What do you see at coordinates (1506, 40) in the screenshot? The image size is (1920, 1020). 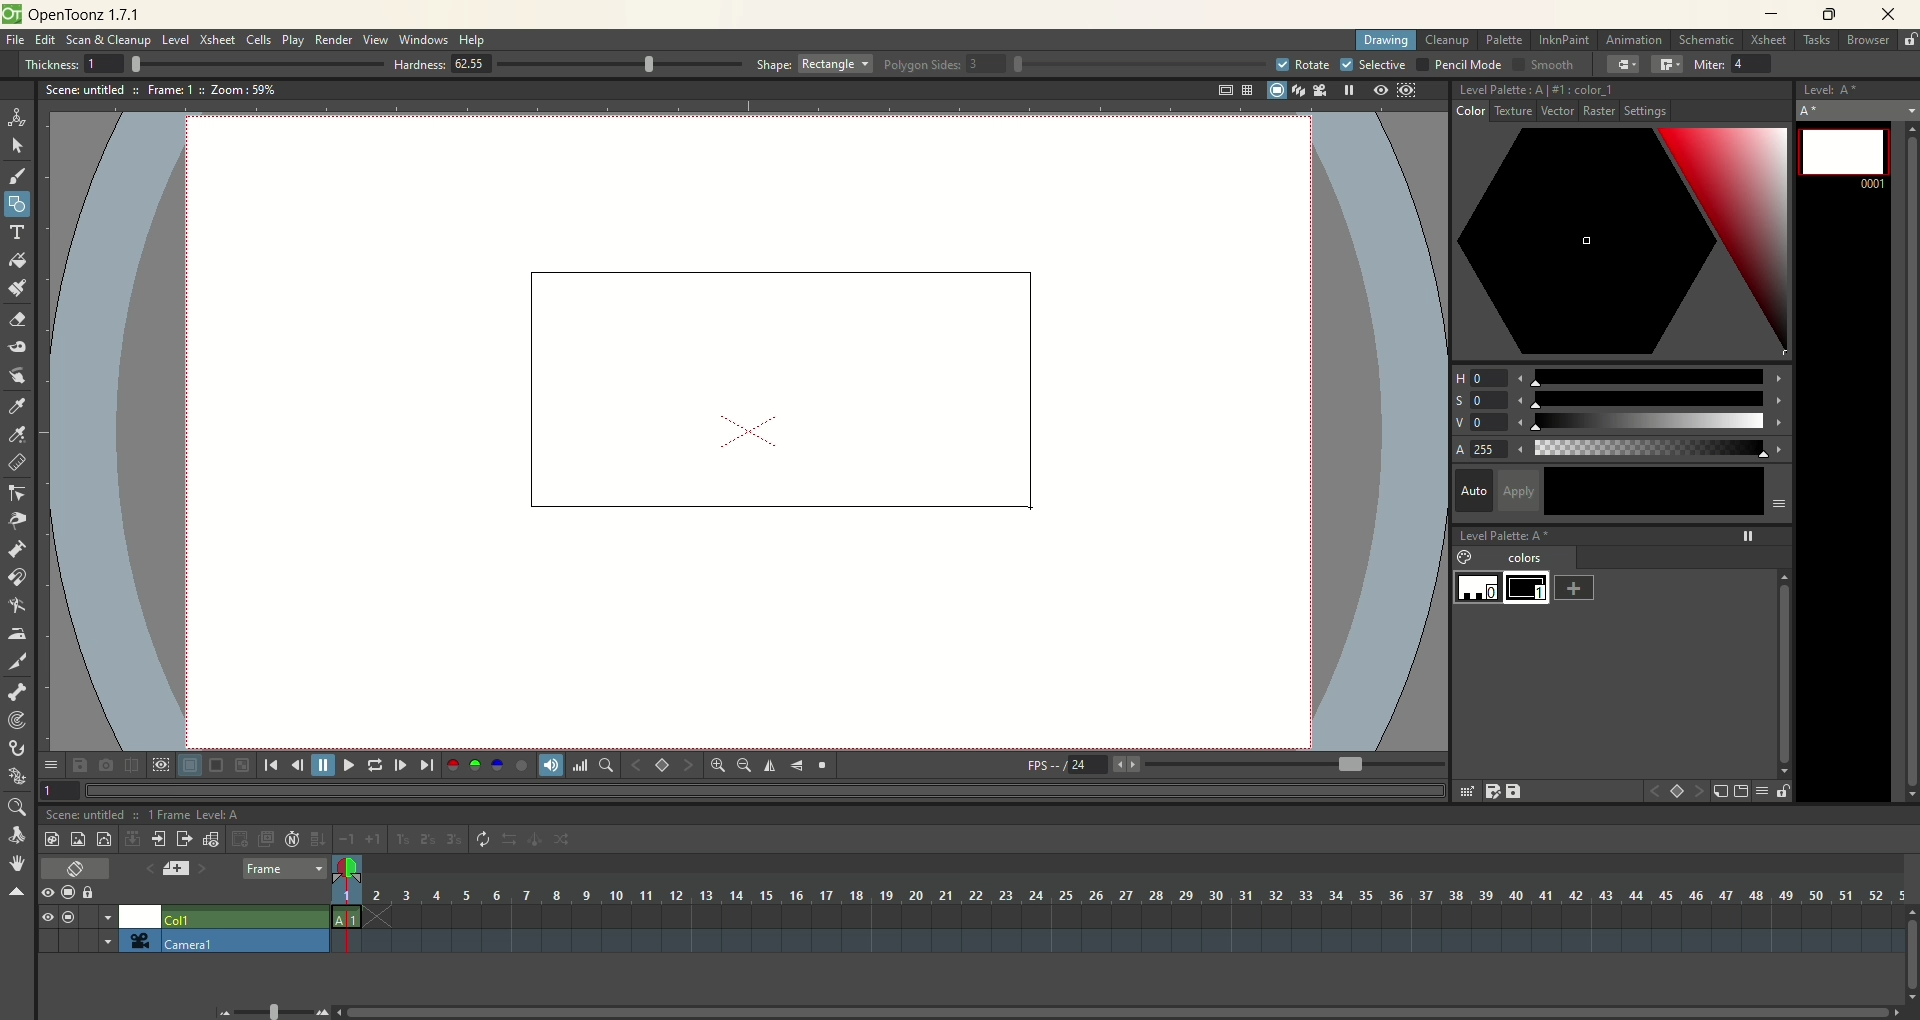 I see `palette` at bounding box center [1506, 40].